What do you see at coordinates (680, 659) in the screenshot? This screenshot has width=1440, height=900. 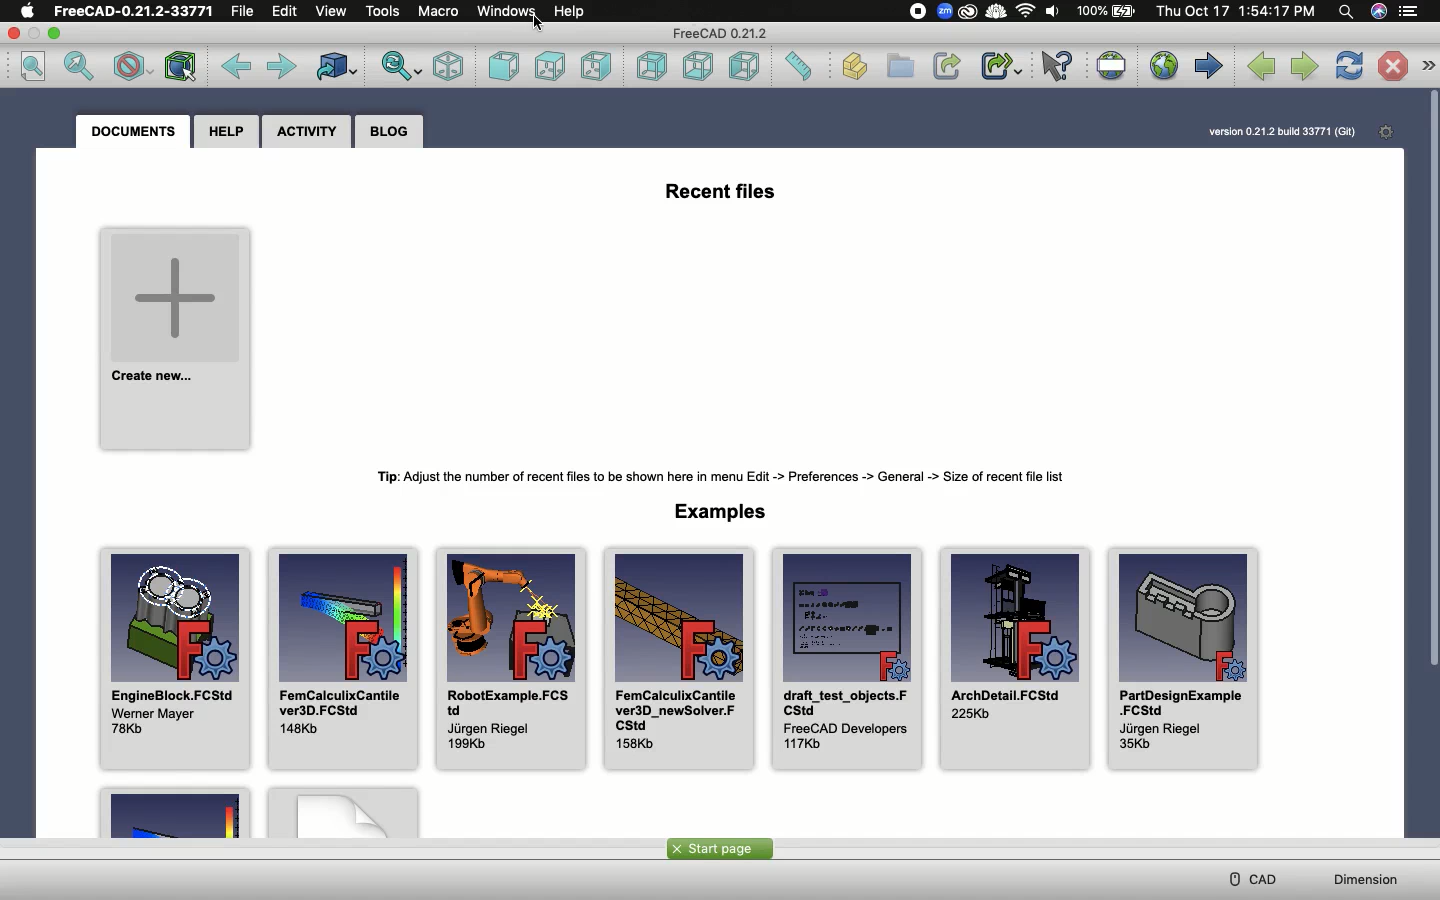 I see `FemCalculixCantilever3D_newSolver.FCStd` at bounding box center [680, 659].